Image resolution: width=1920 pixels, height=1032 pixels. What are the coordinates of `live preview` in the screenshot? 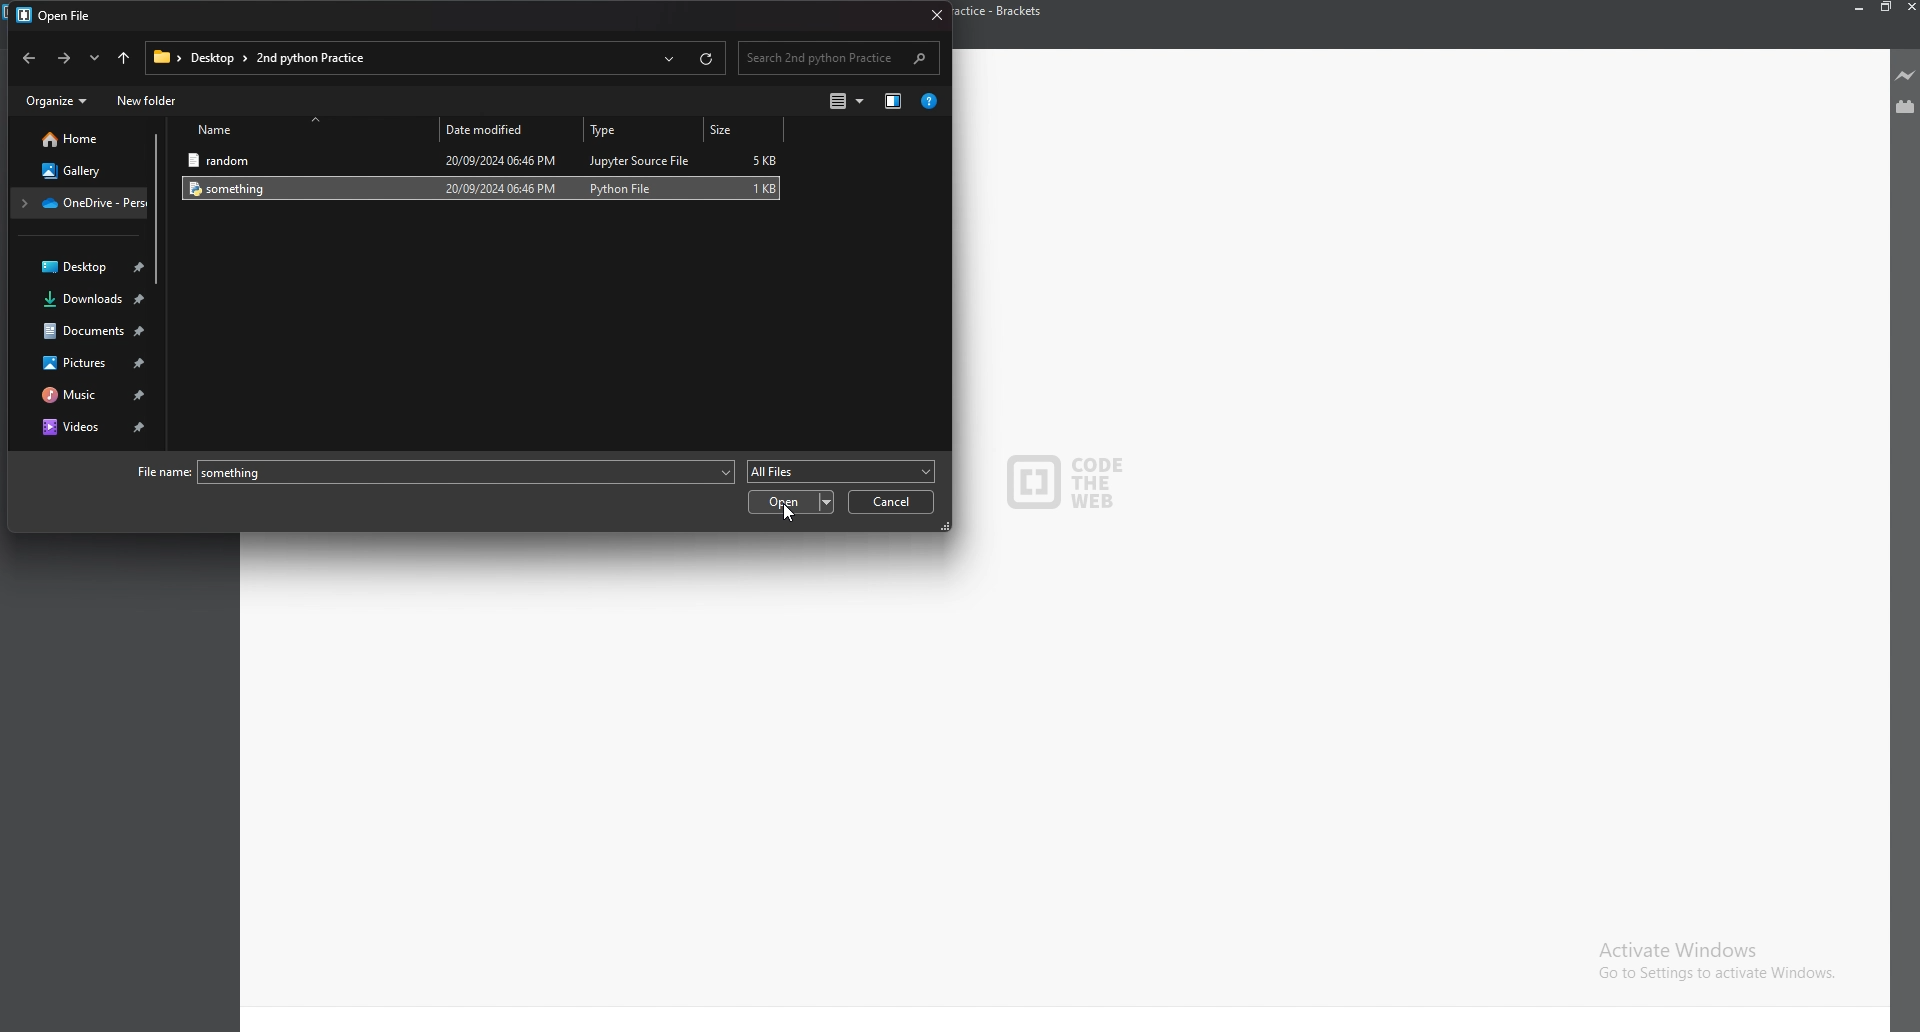 It's located at (1903, 74).